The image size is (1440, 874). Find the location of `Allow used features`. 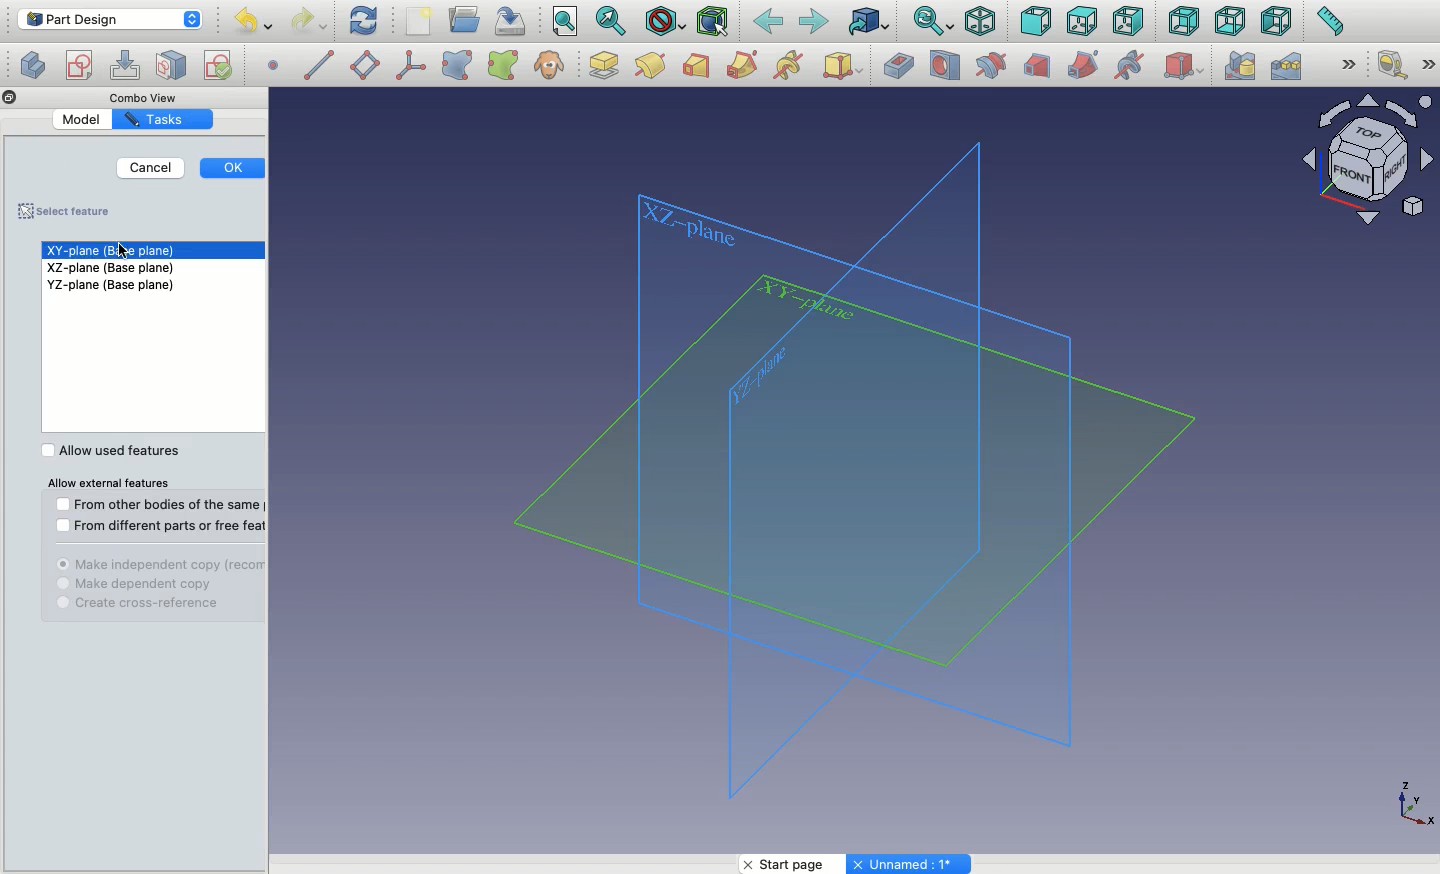

Allow used features is located at coordinates (121, 450).